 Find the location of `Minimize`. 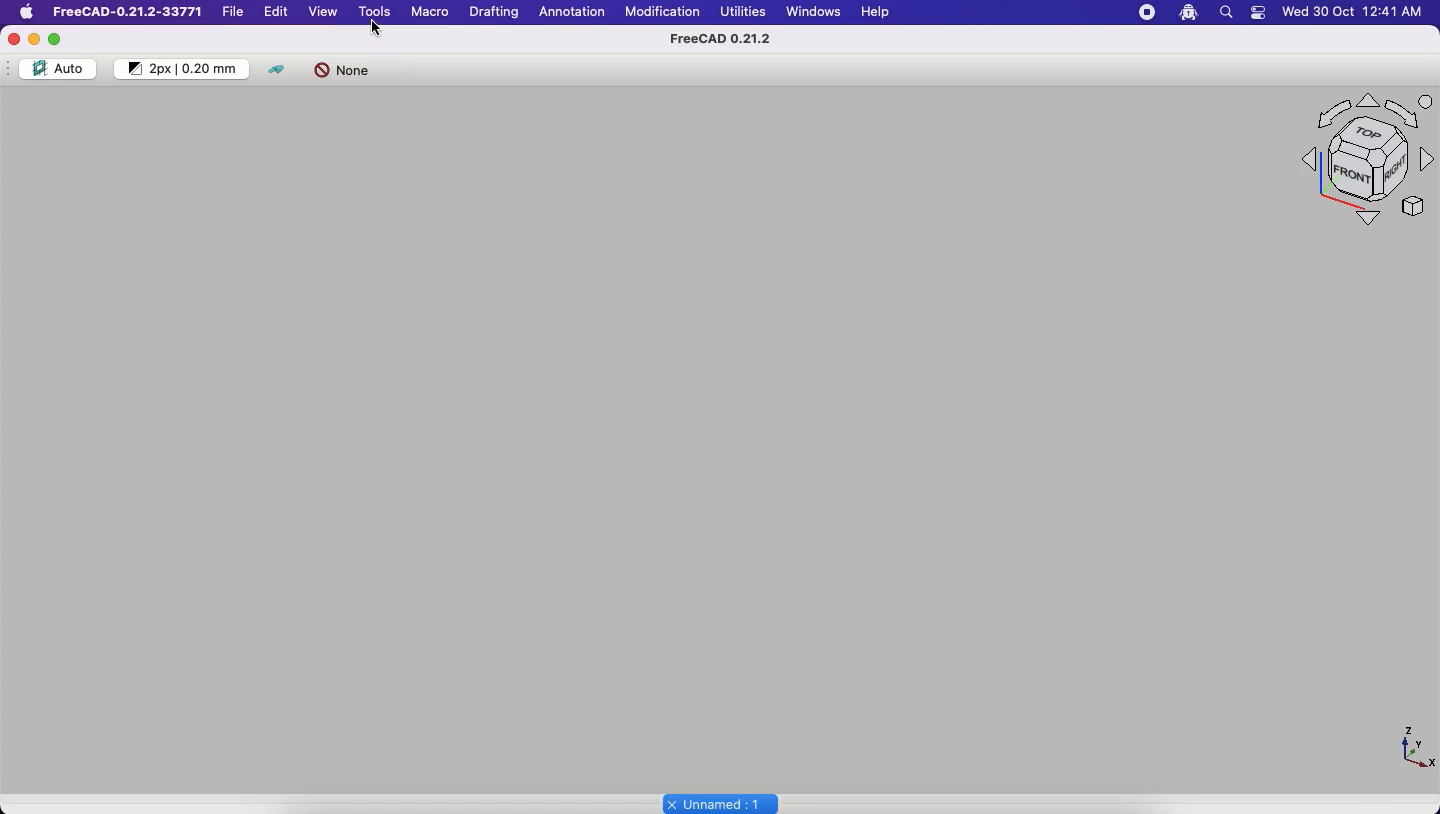

Minimize is located at coordinates (39, 38).